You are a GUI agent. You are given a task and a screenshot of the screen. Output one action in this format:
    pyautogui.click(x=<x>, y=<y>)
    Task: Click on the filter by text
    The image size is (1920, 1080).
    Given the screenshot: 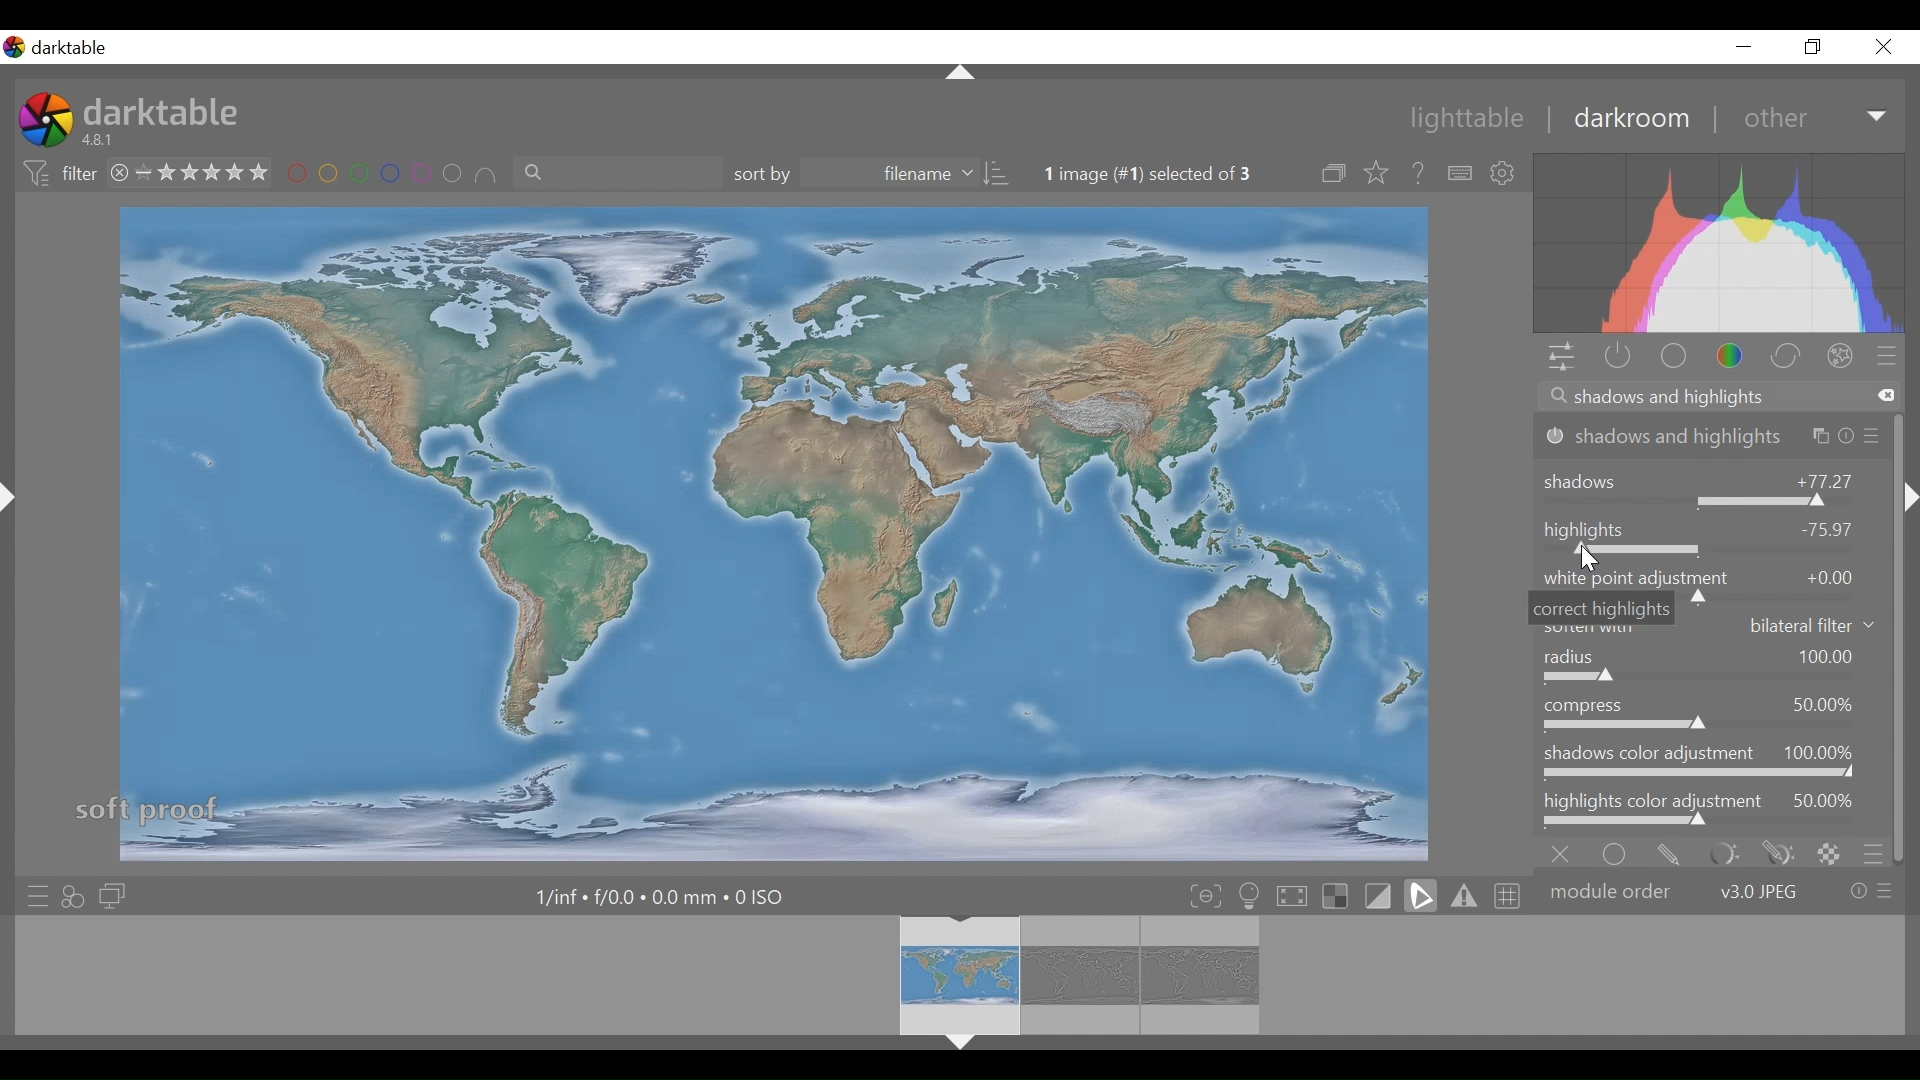 What is the action you would take?
    pyautogui.click(x=617, y=176)
    